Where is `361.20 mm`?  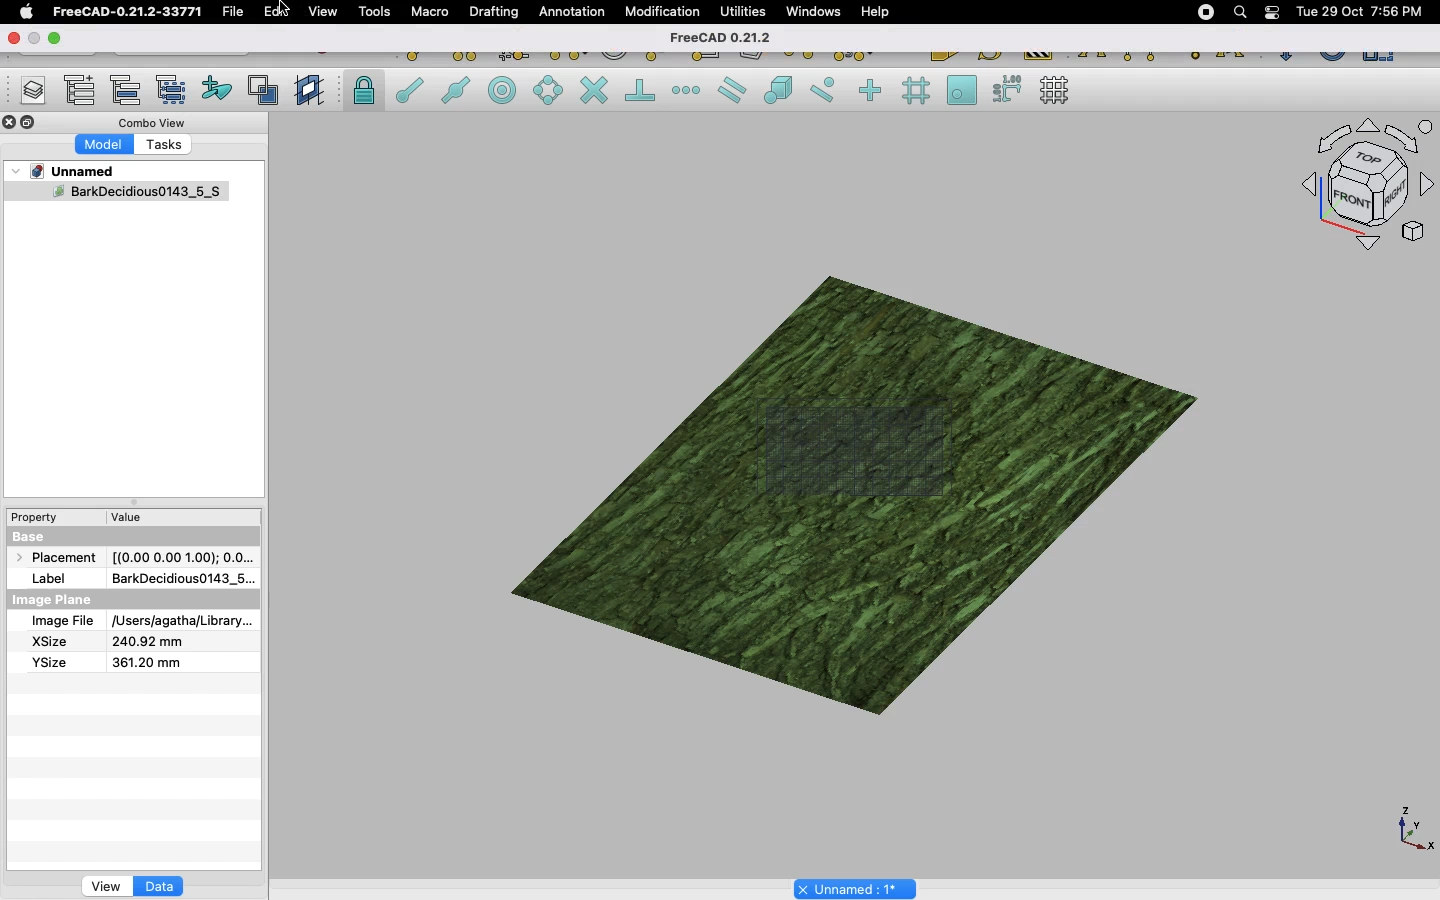
361.20 mm is located at coordinates (144, 662).